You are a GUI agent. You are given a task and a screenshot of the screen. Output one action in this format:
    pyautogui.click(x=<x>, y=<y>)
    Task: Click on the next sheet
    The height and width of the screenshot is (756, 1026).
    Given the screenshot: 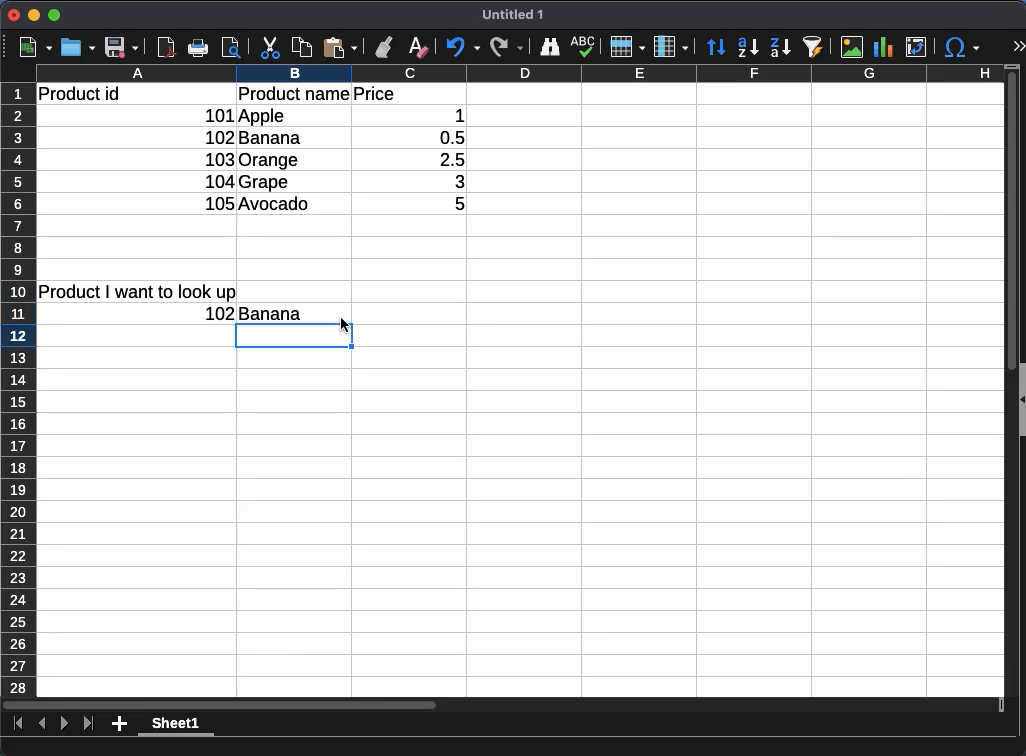 What is the action you would take?
    pyautogui.click(x=64, y=724)
    